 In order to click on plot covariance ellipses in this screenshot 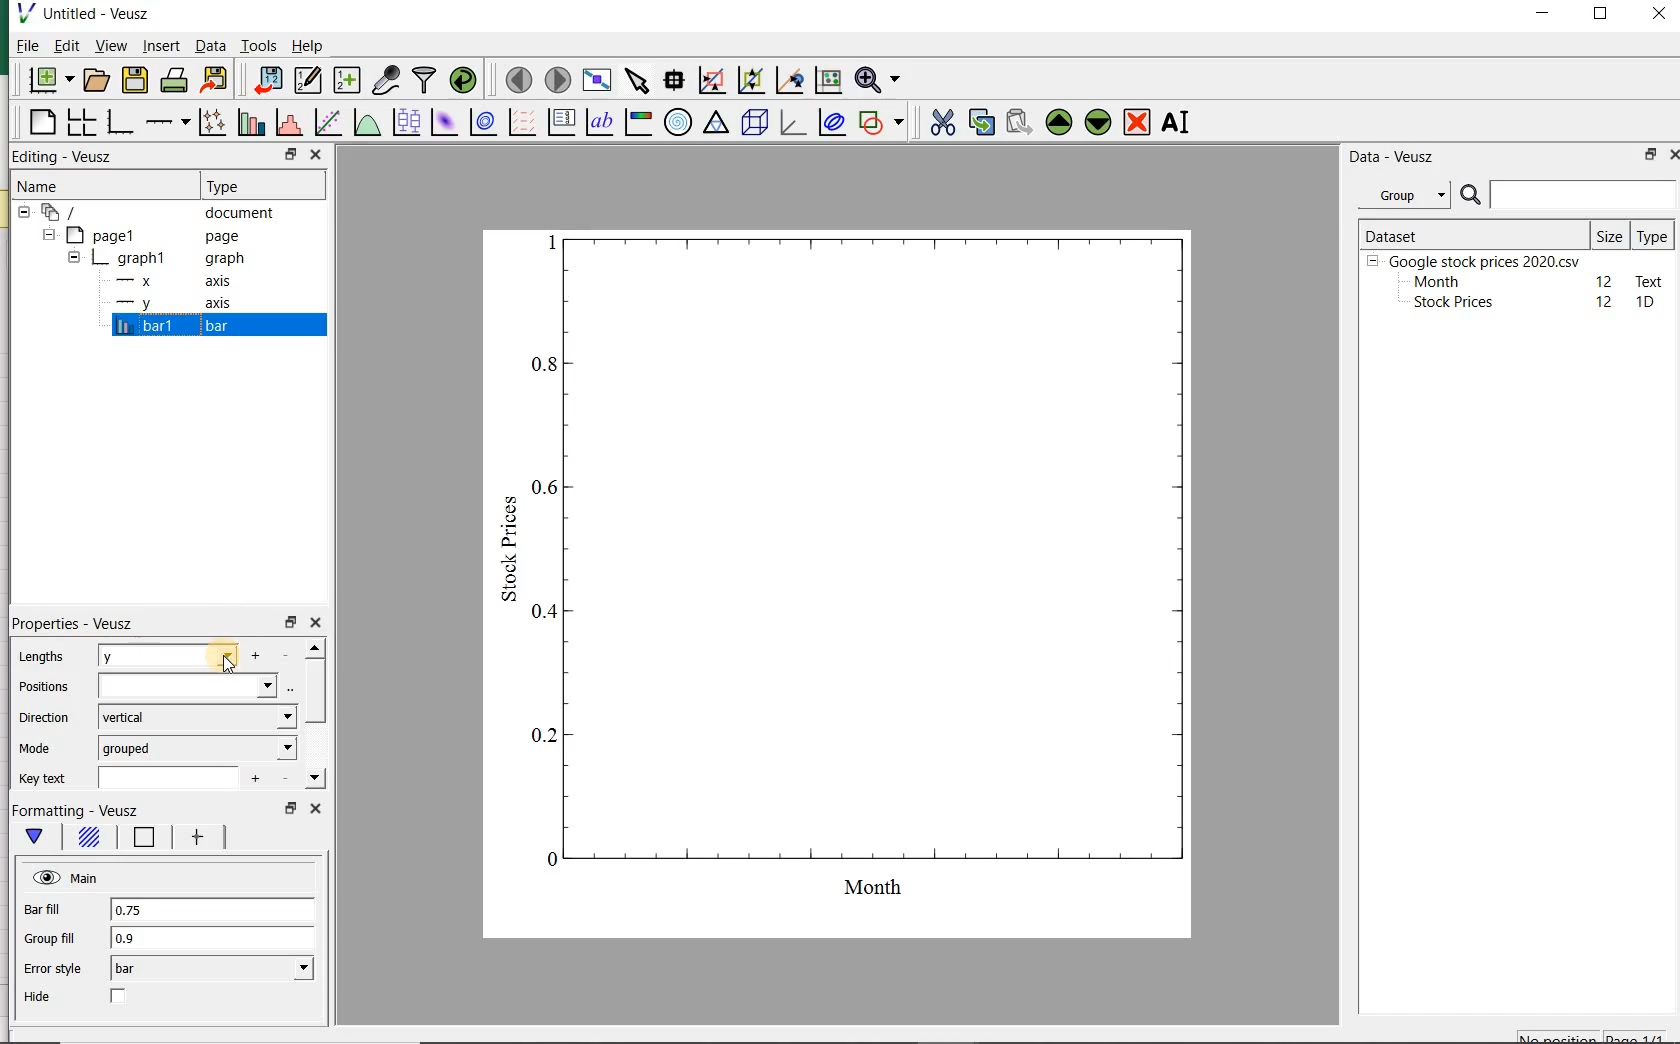, I will do `click(832, 123)`.